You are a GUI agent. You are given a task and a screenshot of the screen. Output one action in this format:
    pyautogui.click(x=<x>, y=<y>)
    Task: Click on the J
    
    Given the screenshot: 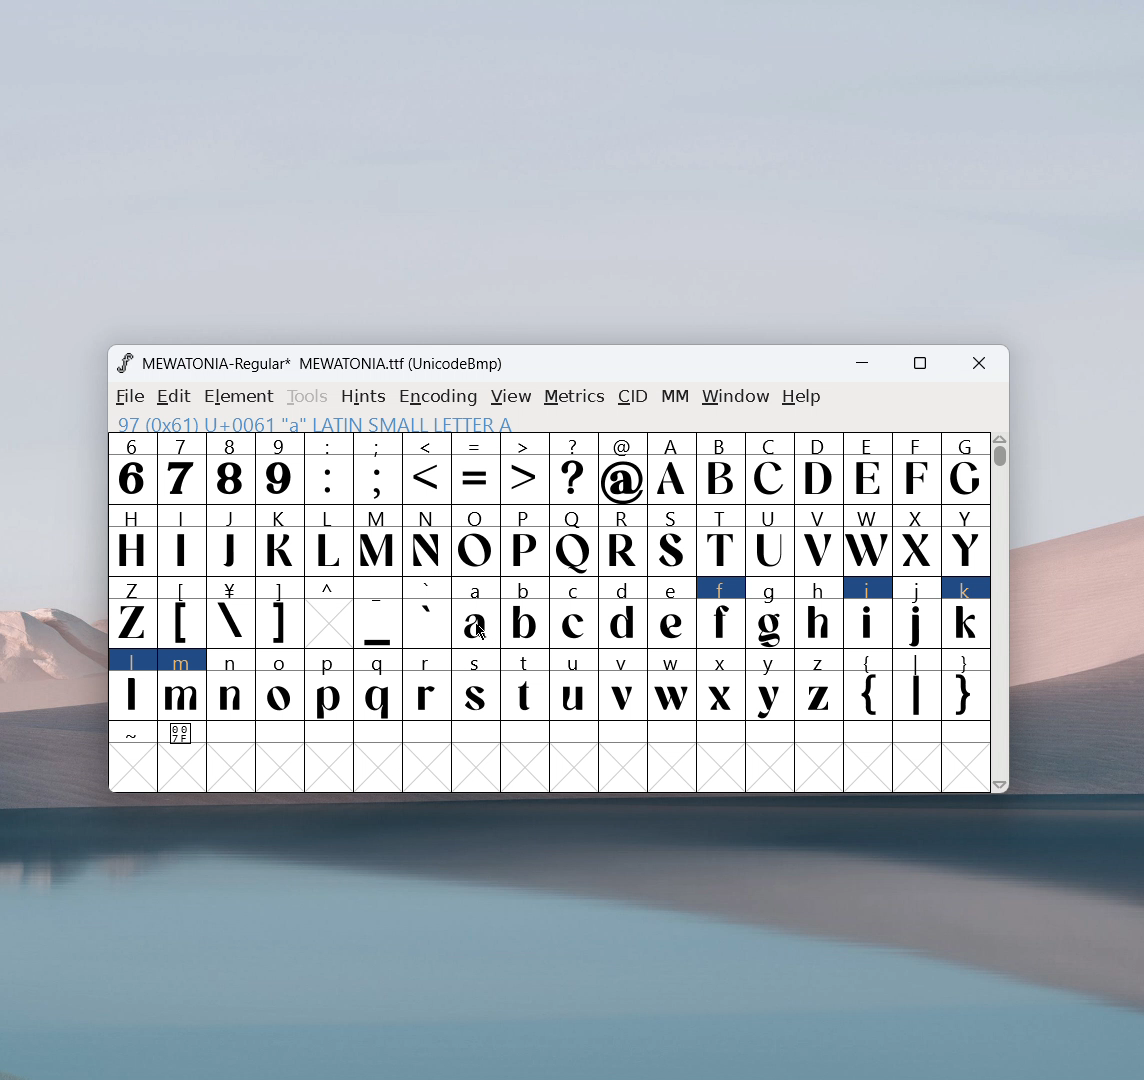 What is the action you would take?
    pyautogui.click(x=231, y=538)
    